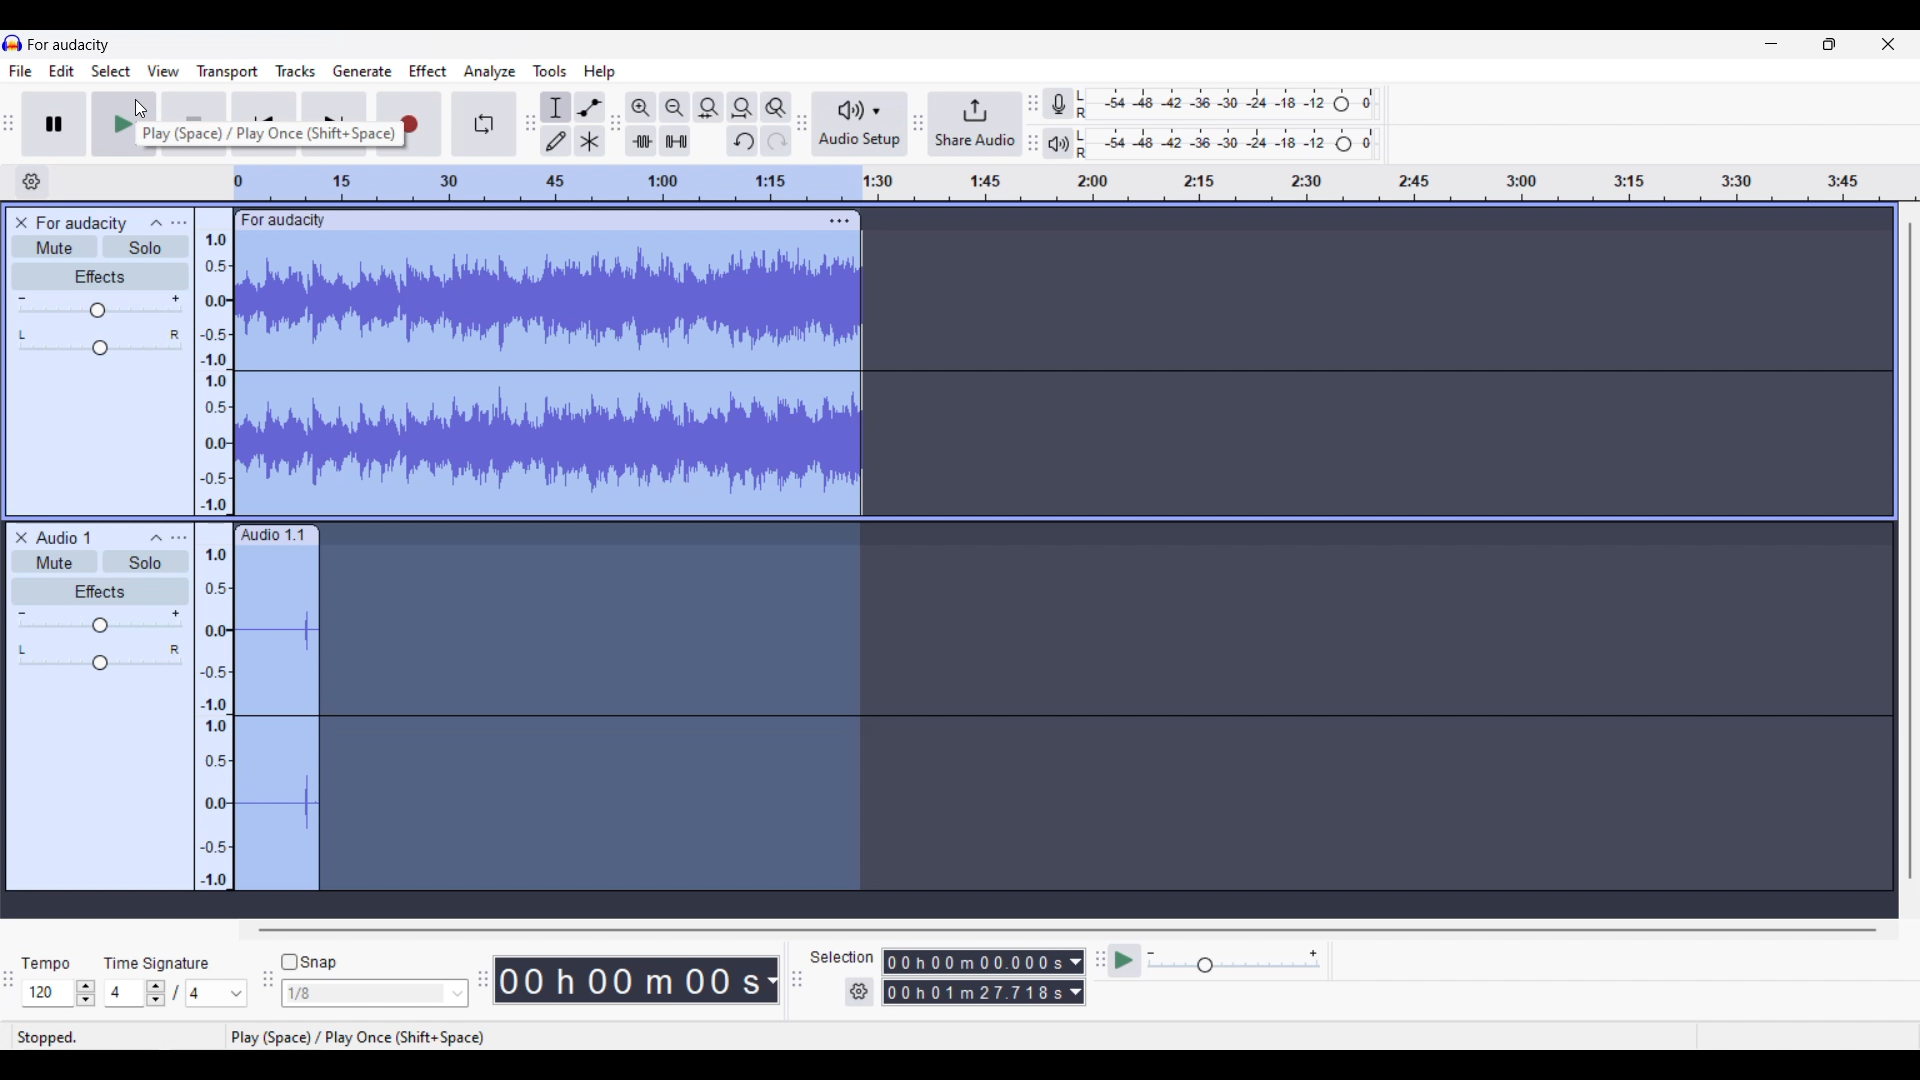 This screenshot has width=1920, height=1080. What do you see at coordinates (335, 124) in the screenshot?
I see `Skip/Select to end` at bounding box center [335, 124].